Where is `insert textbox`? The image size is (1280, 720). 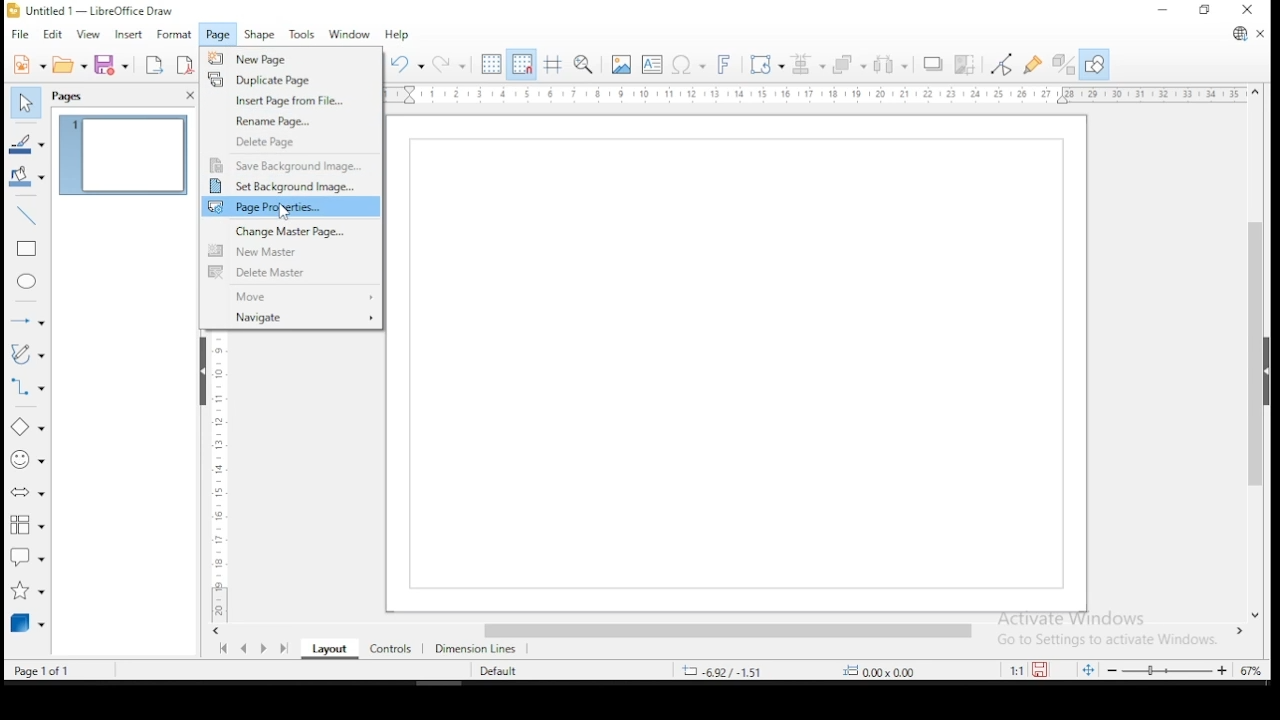 insert textbox is located at coordinates (652, 65).